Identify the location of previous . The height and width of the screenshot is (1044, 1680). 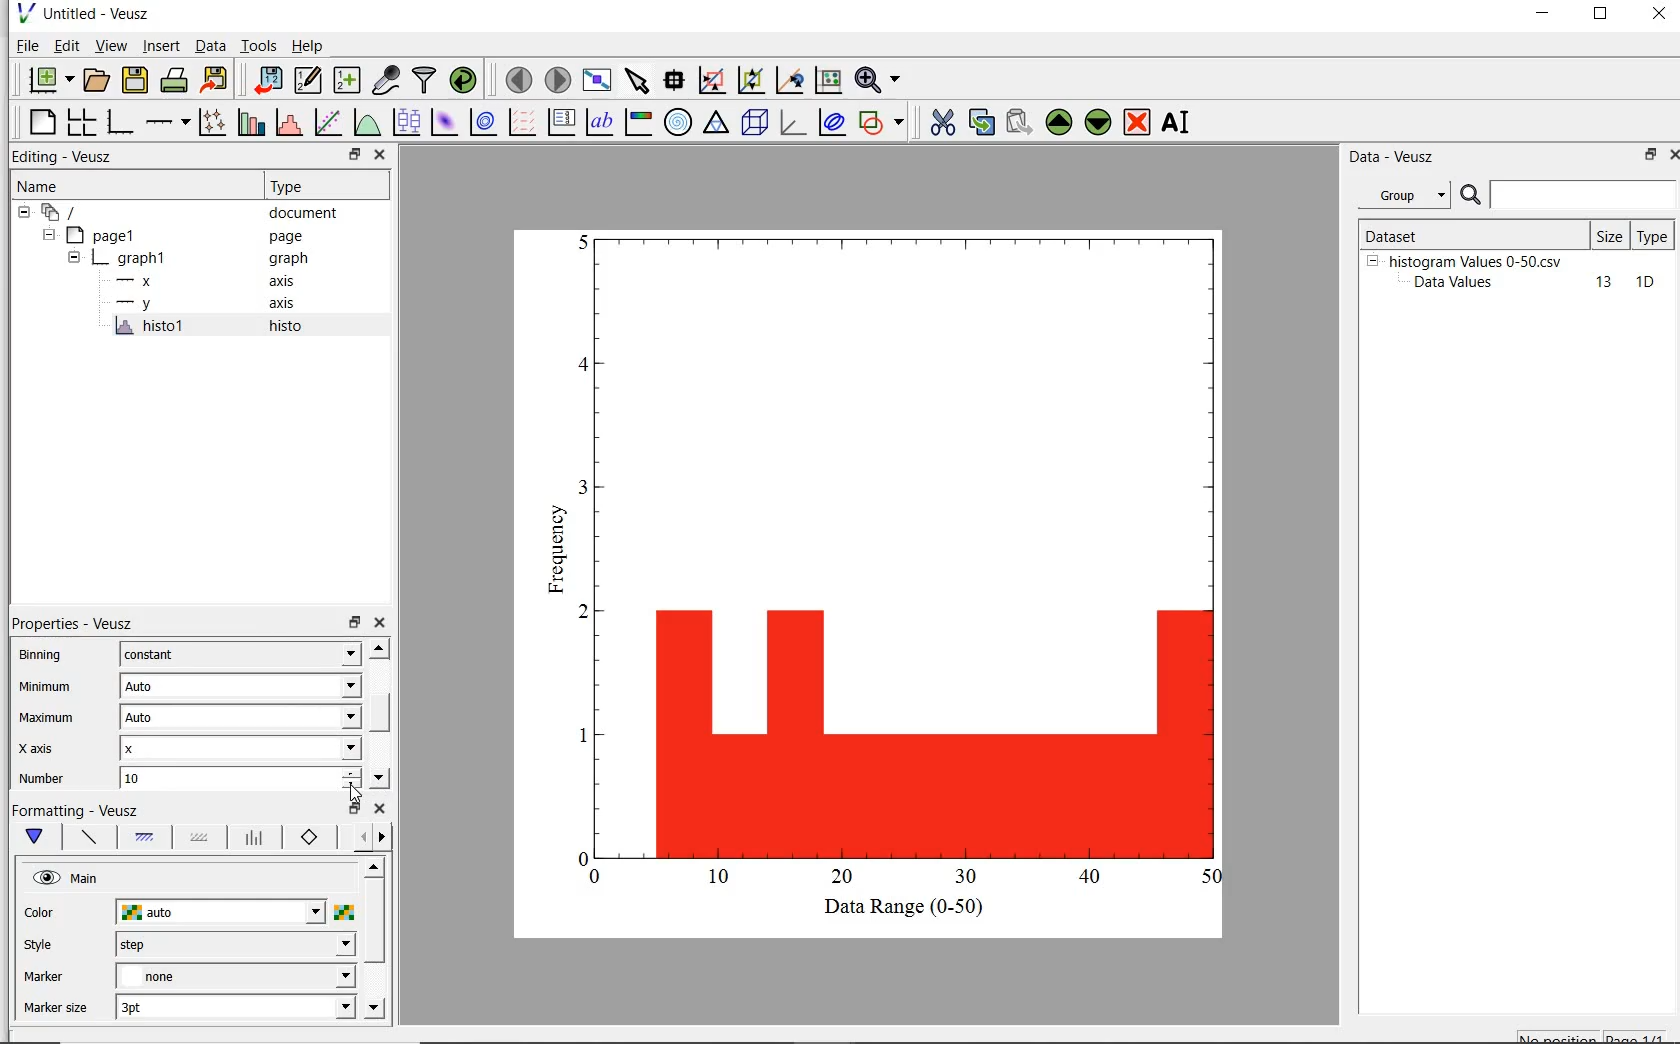
(359, 838).